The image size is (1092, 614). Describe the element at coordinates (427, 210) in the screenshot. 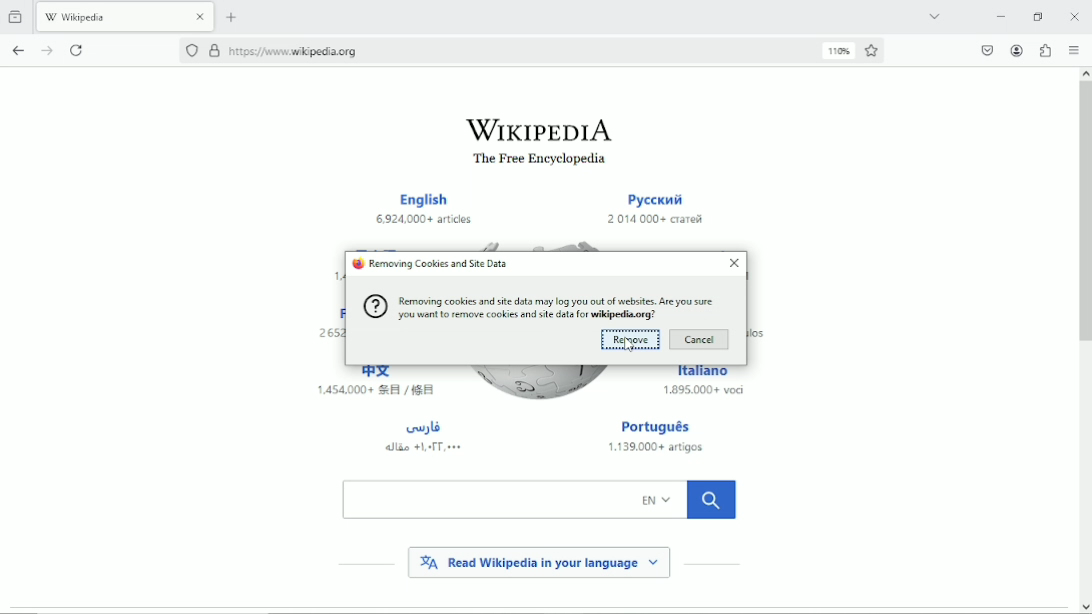

I see `English
6.924.000 articles` at that location.